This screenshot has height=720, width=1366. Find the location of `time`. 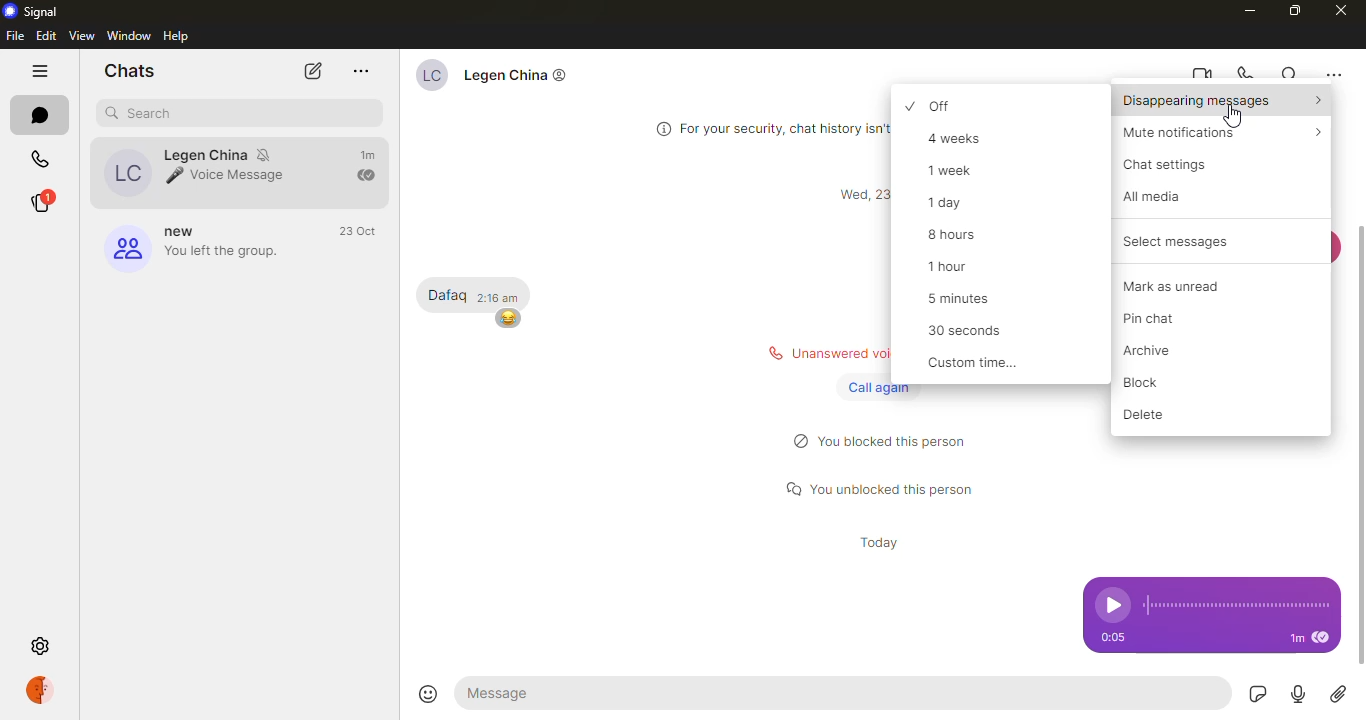

time is located at coordinates (1296, 639).